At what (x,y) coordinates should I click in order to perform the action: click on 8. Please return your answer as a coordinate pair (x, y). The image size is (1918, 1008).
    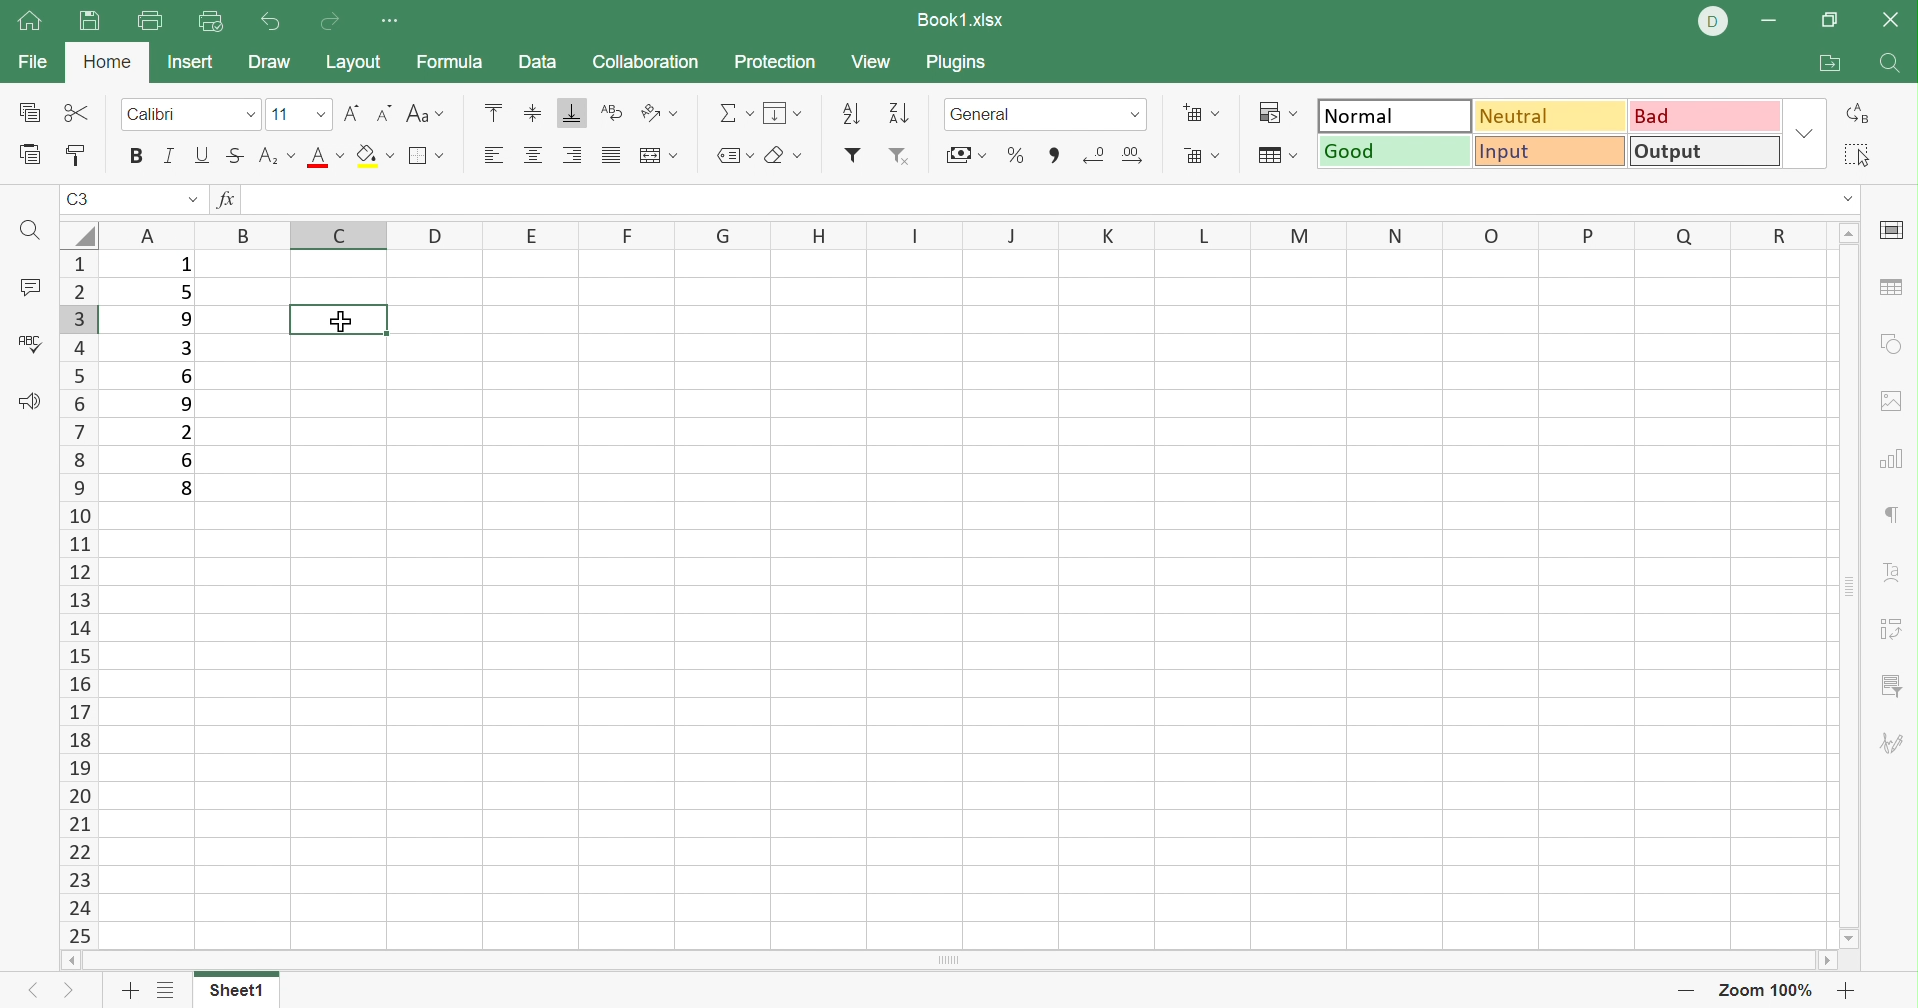
    Looking at the image, I should click on (186, 490).